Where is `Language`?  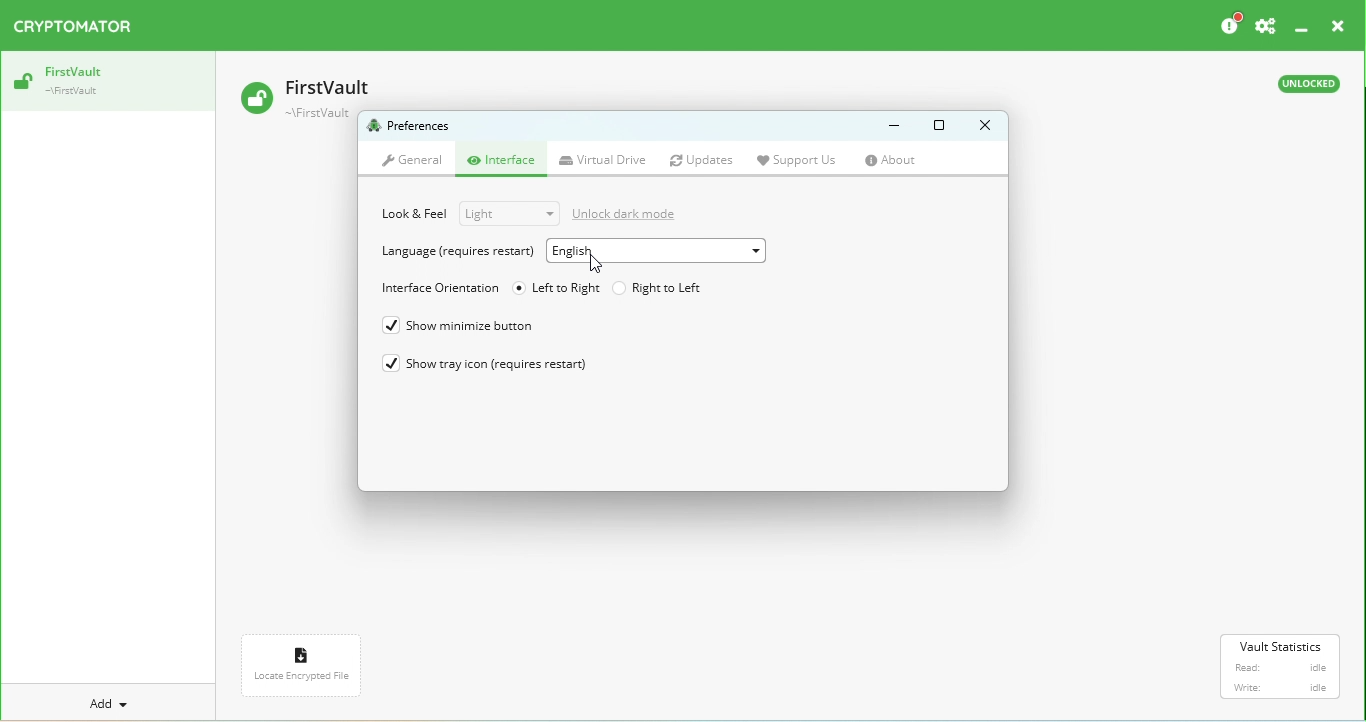
Language is located at coordinates (455, 252).